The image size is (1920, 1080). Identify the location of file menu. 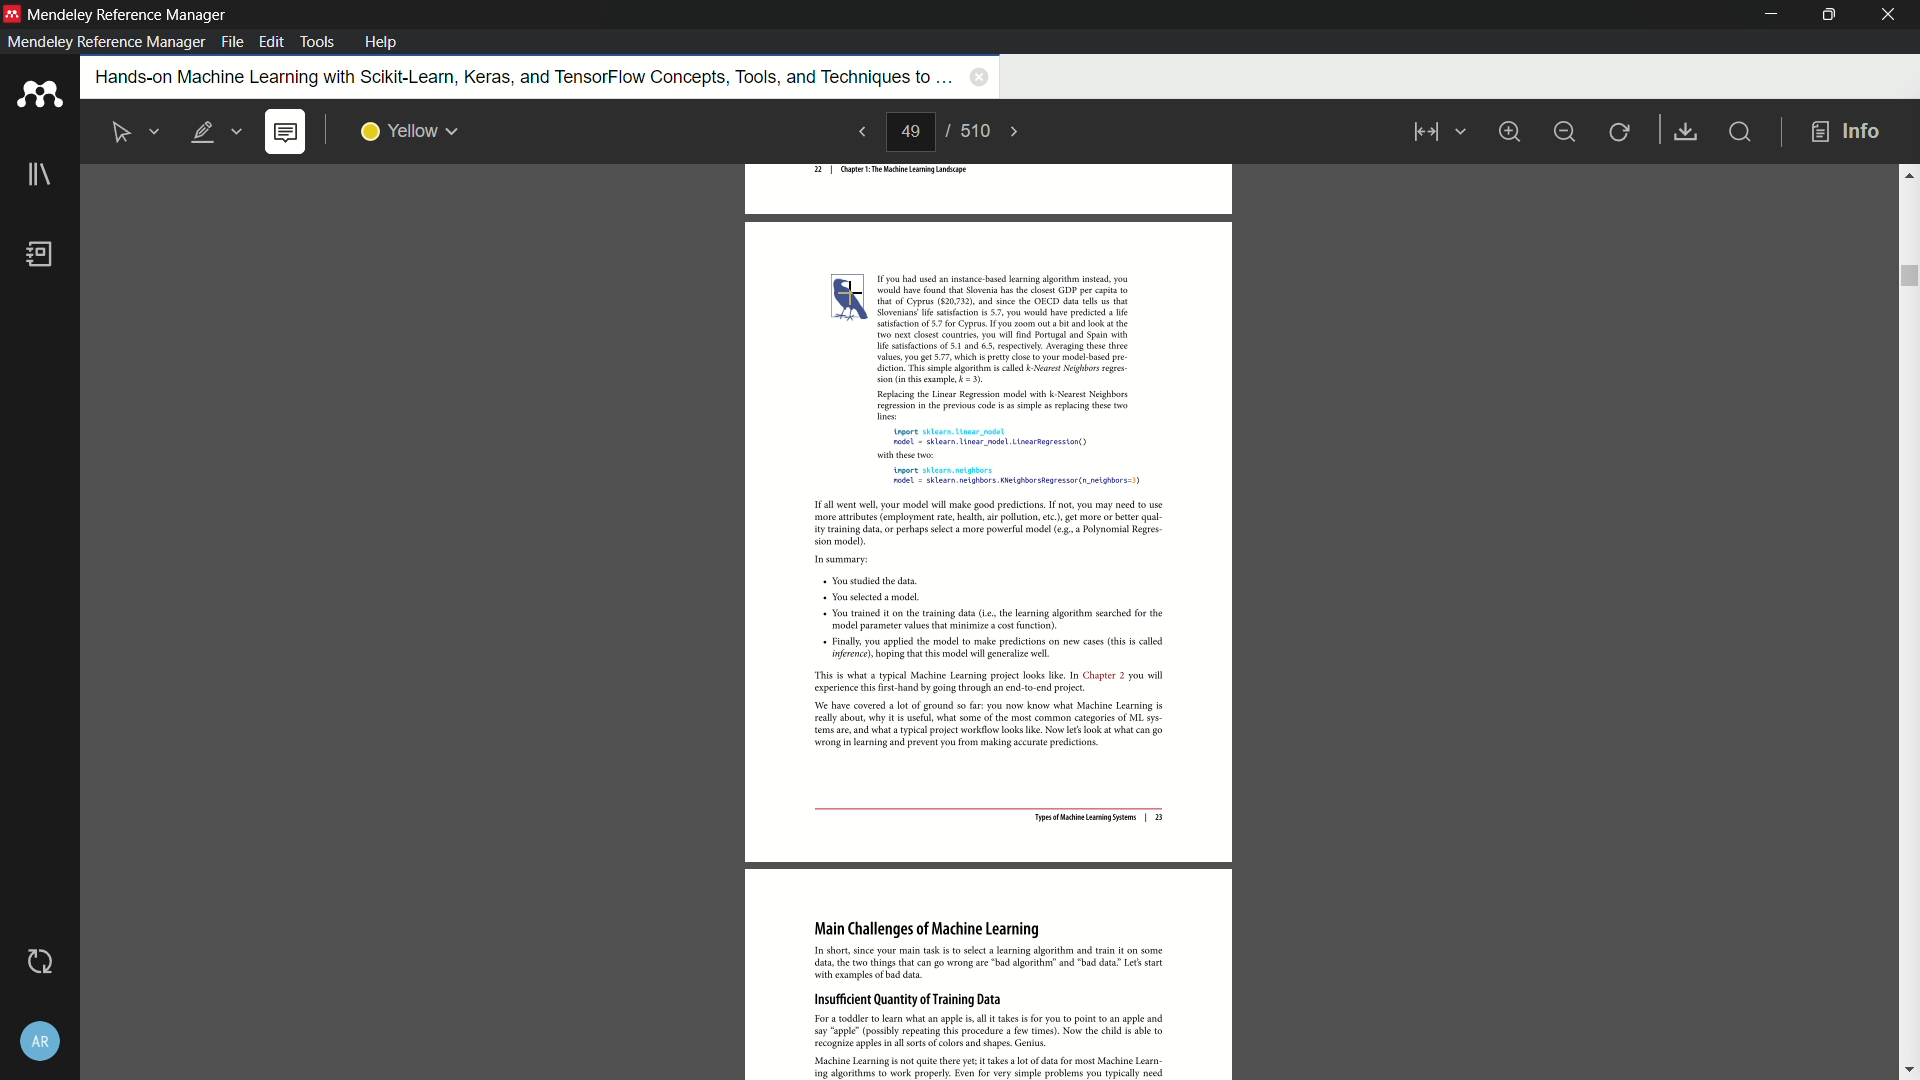
(230, 43).